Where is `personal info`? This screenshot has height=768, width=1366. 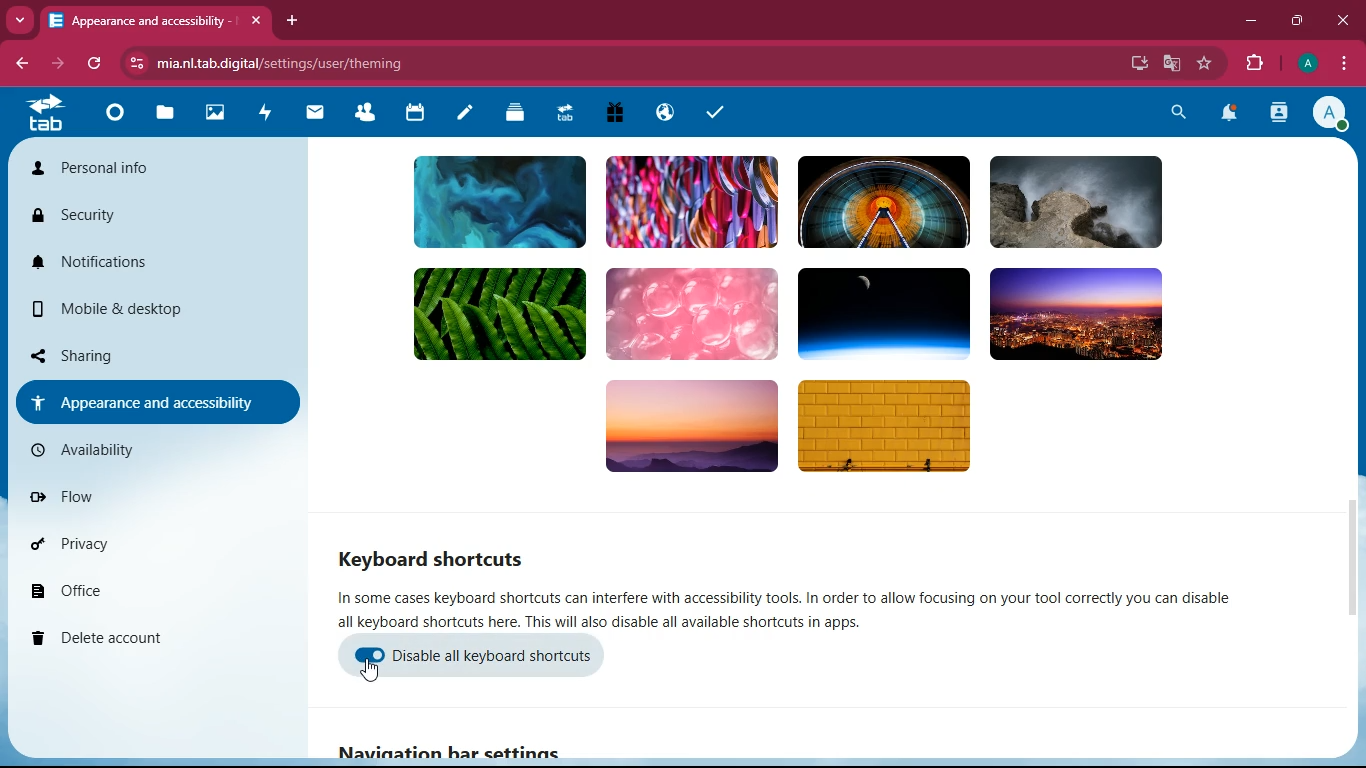
personal info is located at coordinates (129, 168).